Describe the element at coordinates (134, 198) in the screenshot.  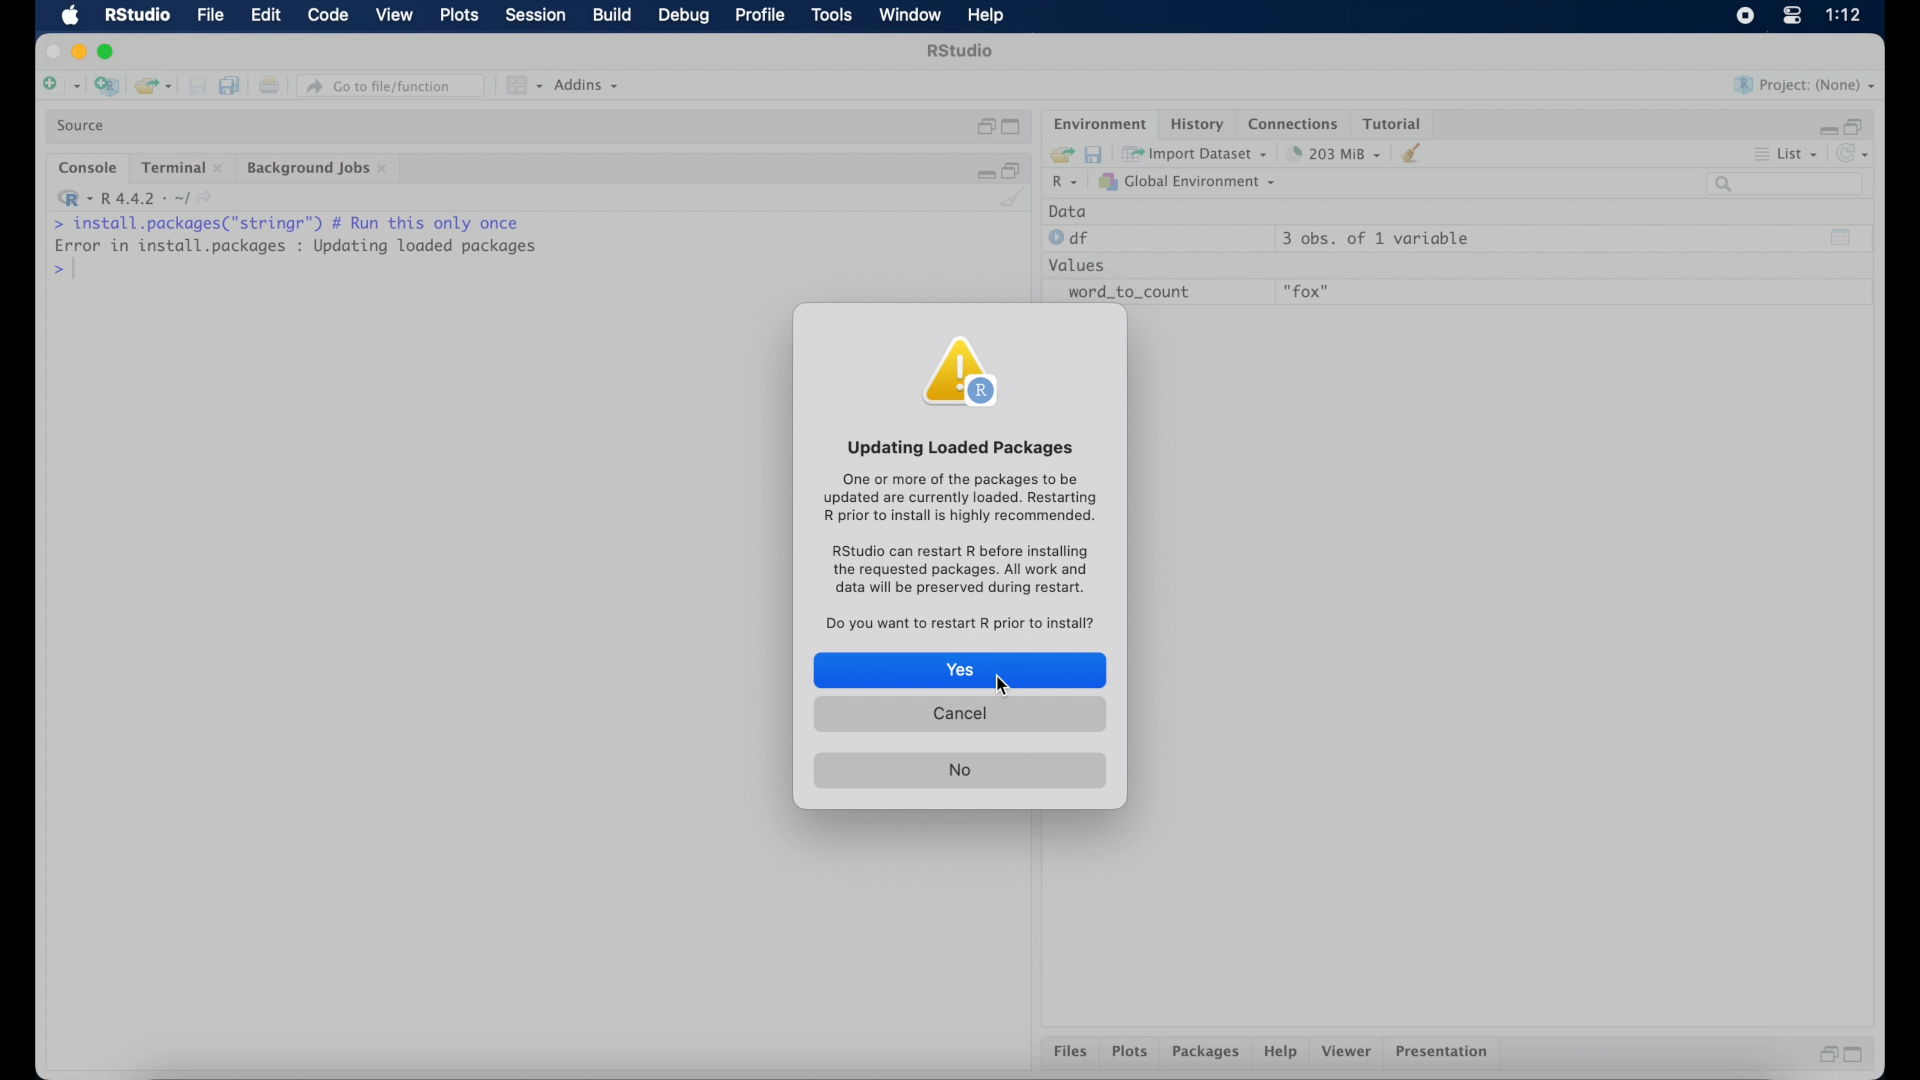
I see `R 4.4.2` at that location.